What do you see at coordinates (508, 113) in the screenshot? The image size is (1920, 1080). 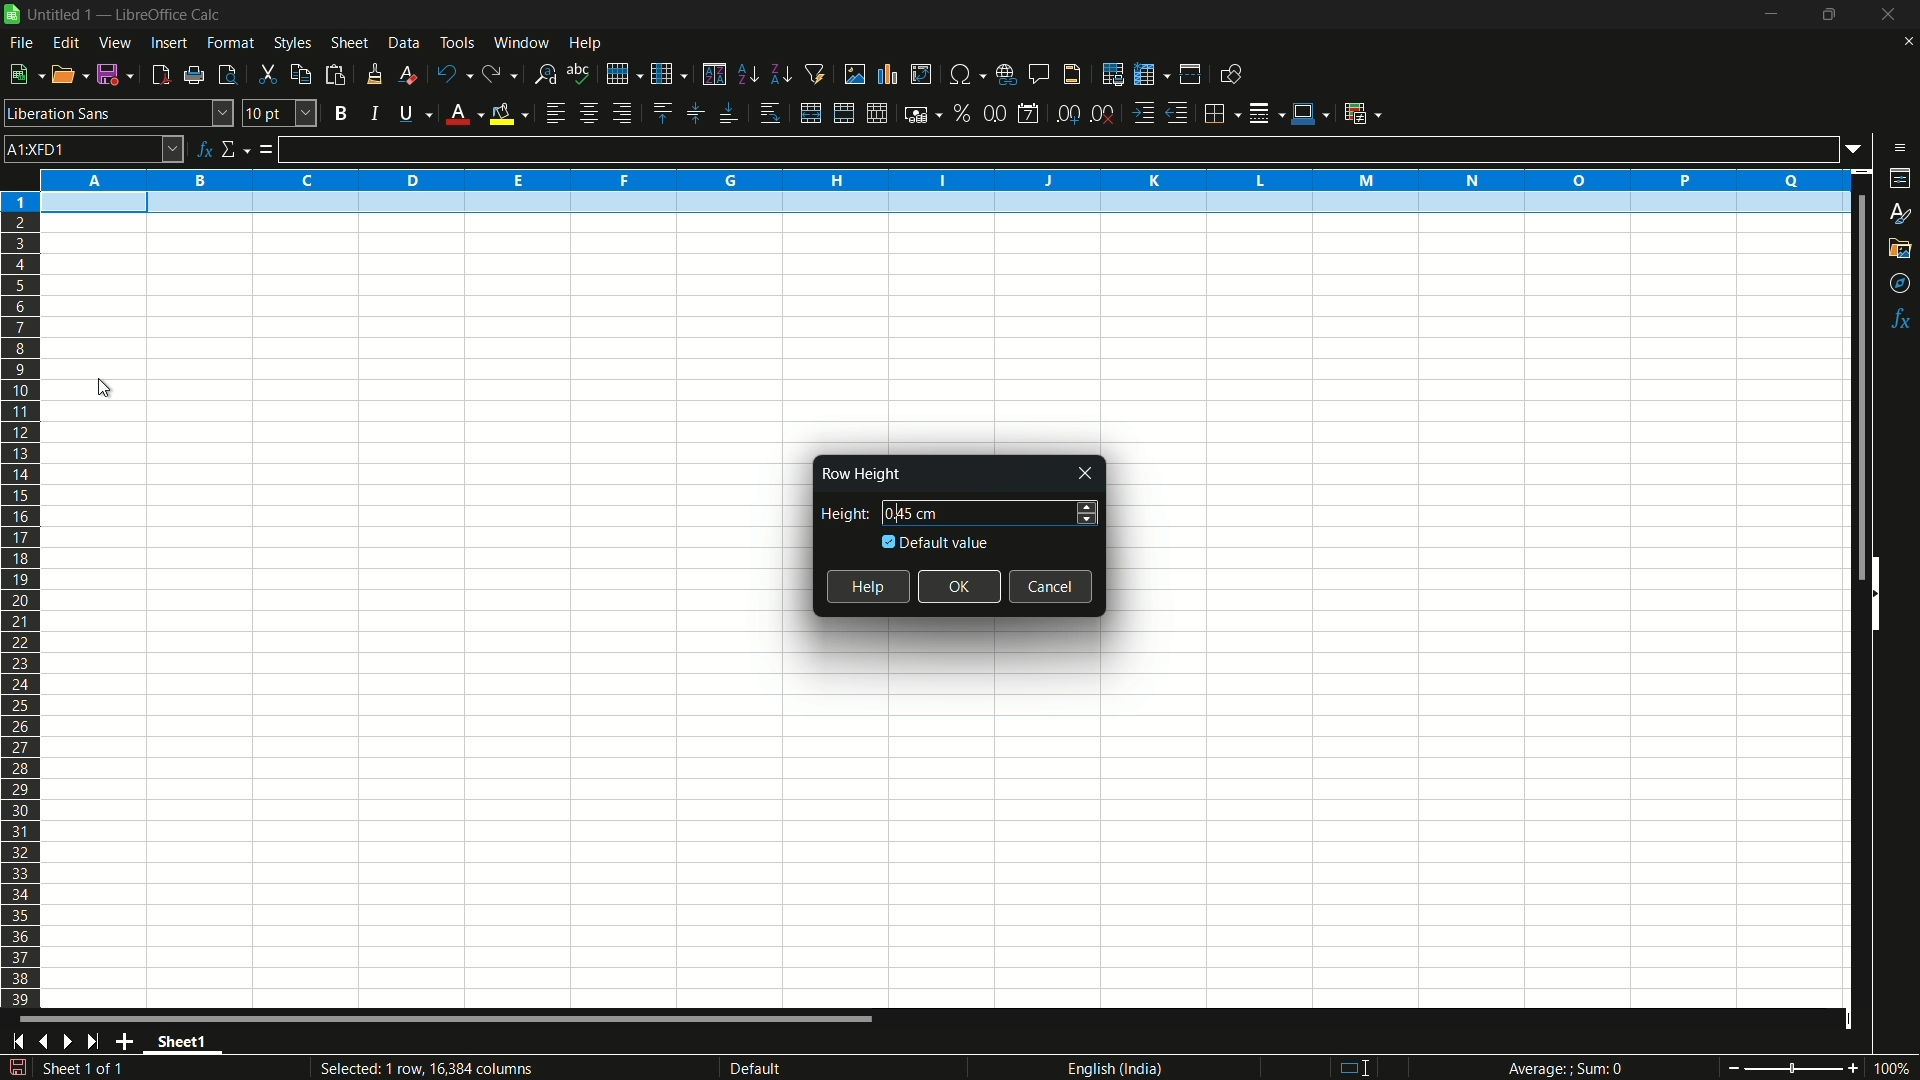 I see `background fill` at bounding box center [508, 113].